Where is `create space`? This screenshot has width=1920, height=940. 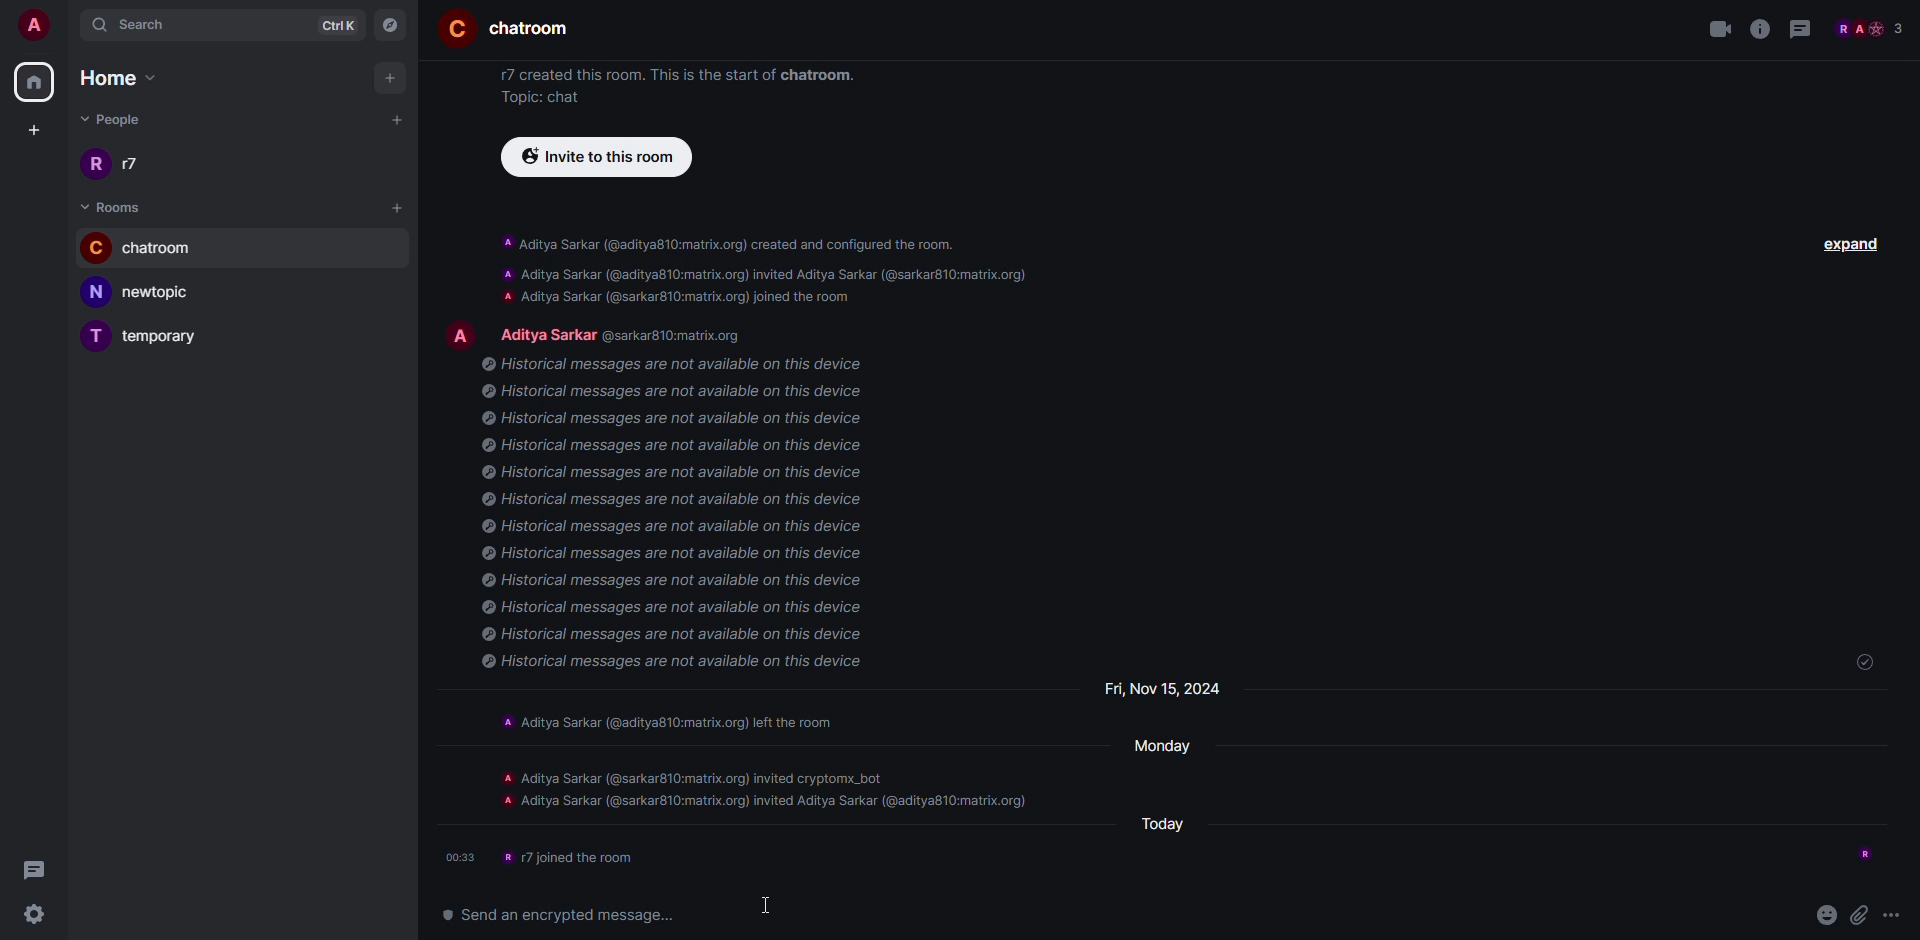
create space is located at coordinates (31, 129).